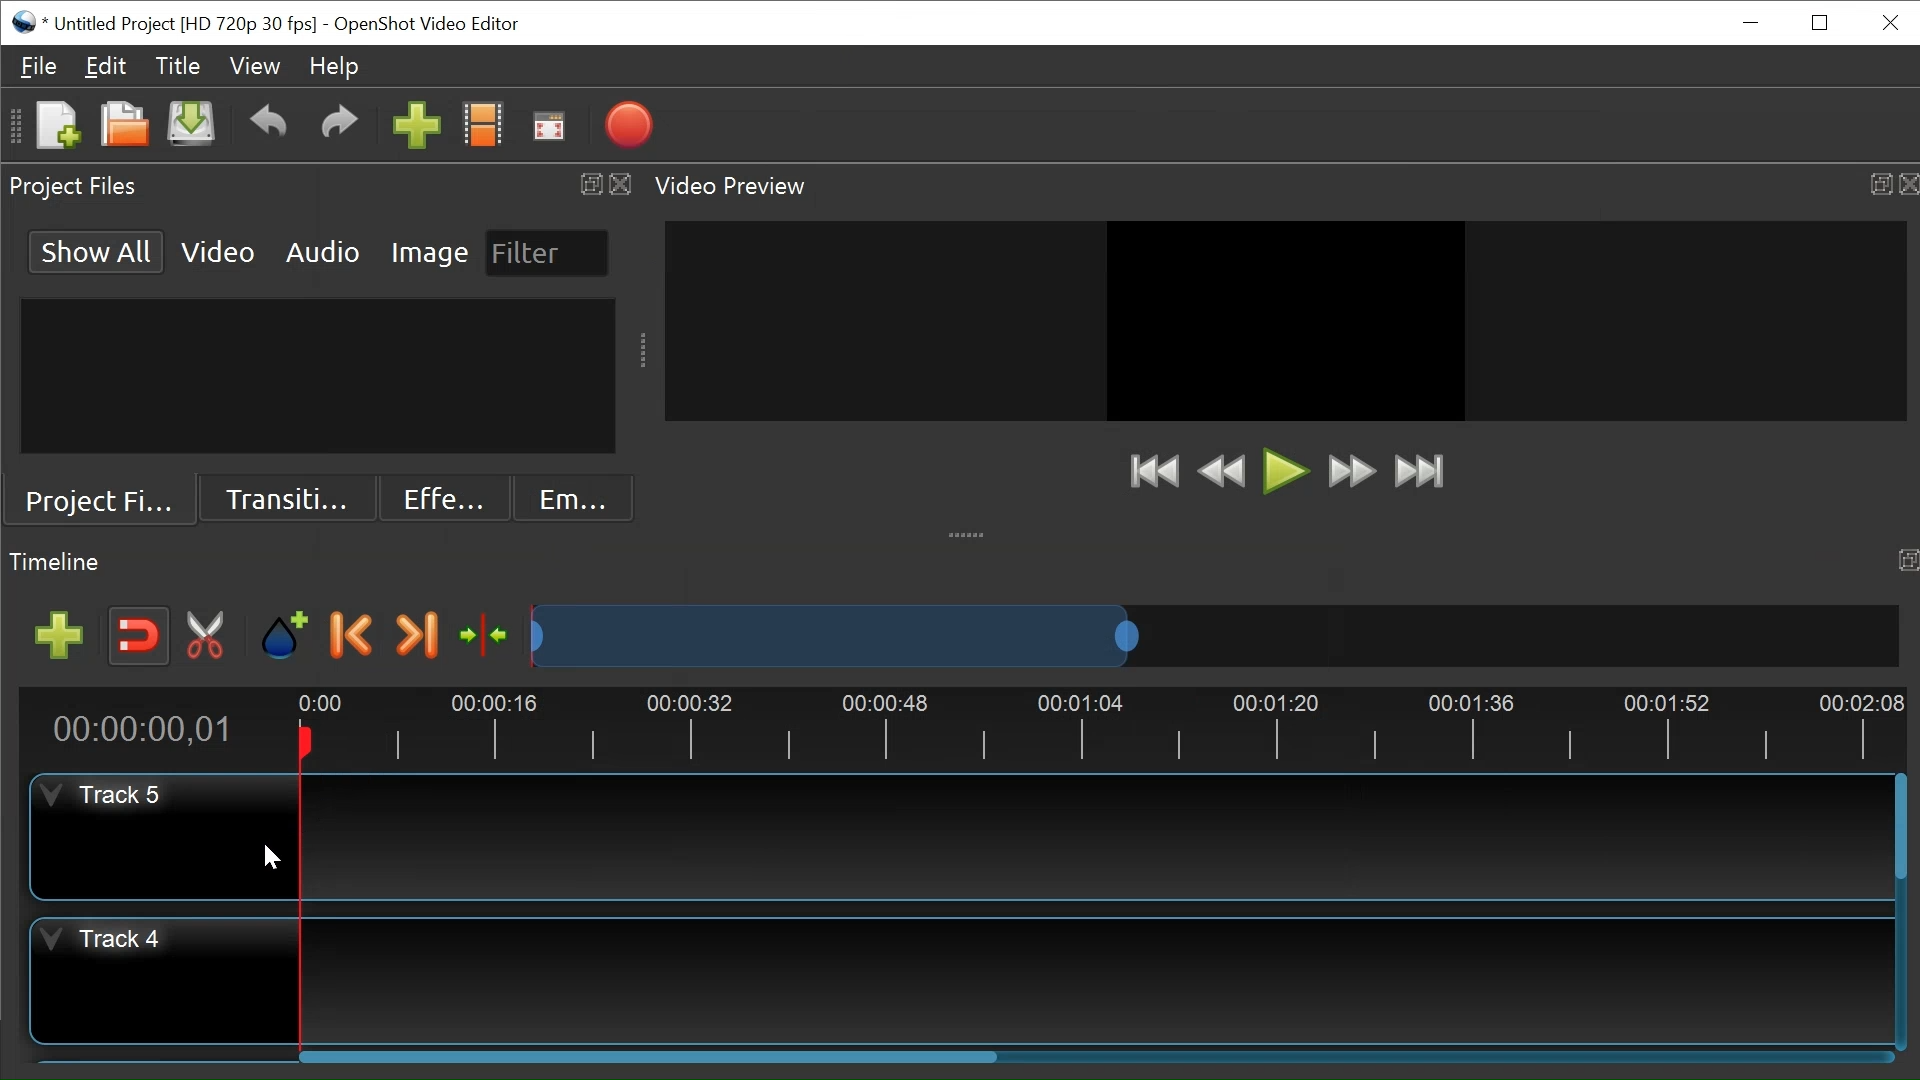 This screenshot has height=1080, width=1920. I want to click on Add Marker, so click(283, 635).